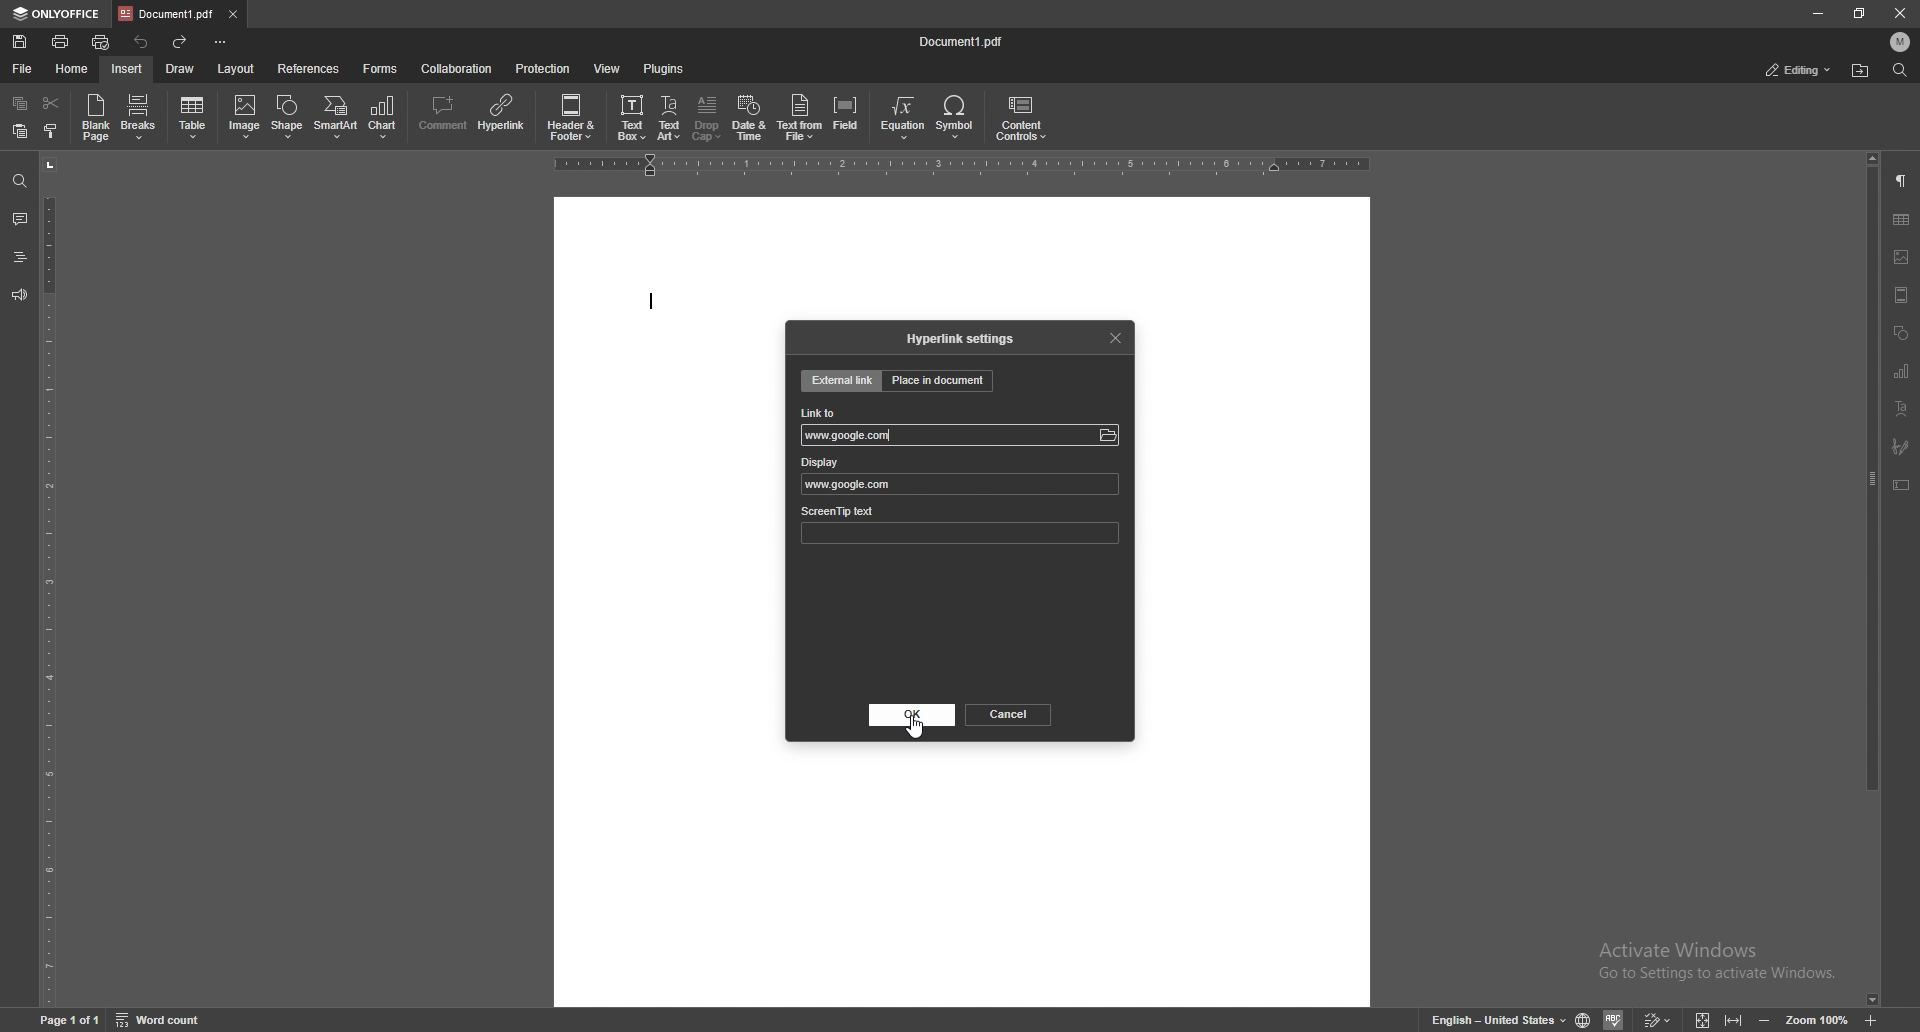 The height and width of the screenshot is (1032, 1920). Describe the element at coordinates (1734, 1021) in the screenshot. I see `fit to width` at that location.